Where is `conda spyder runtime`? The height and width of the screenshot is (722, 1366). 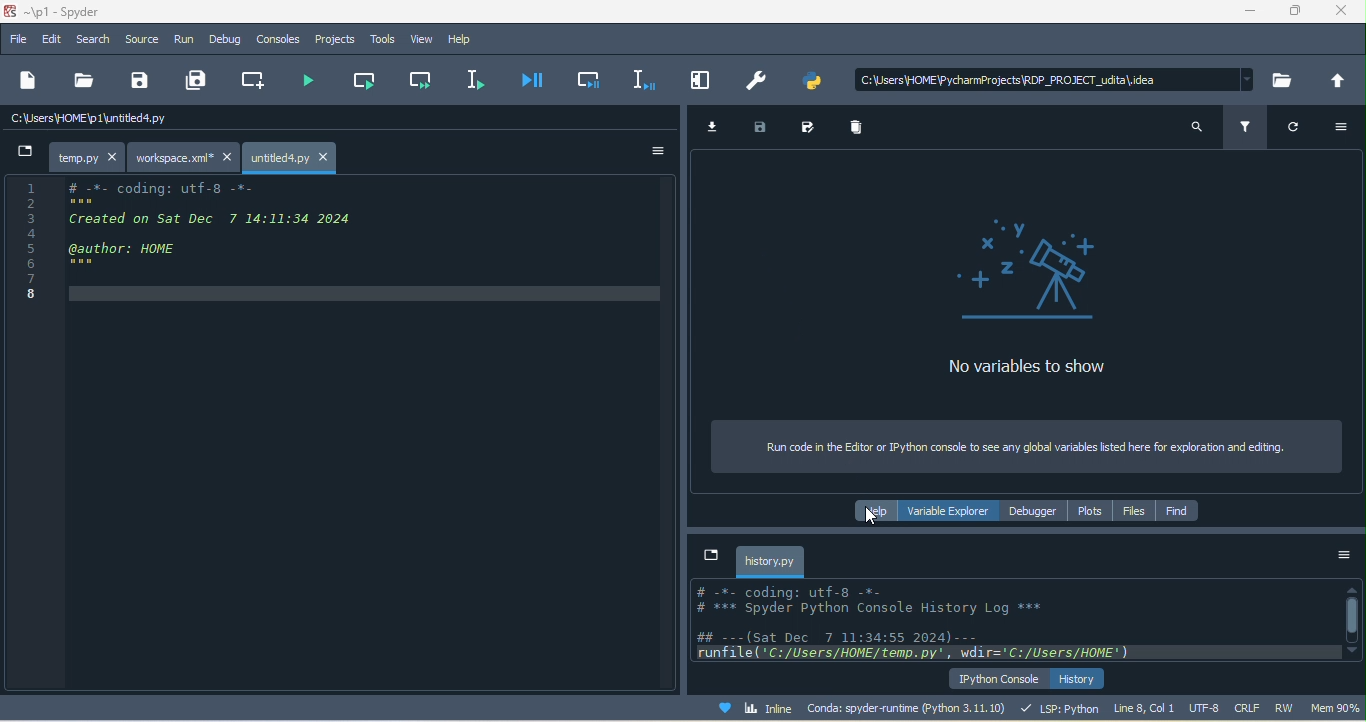 conda spyder runtime is located at coordinates (911, 710).